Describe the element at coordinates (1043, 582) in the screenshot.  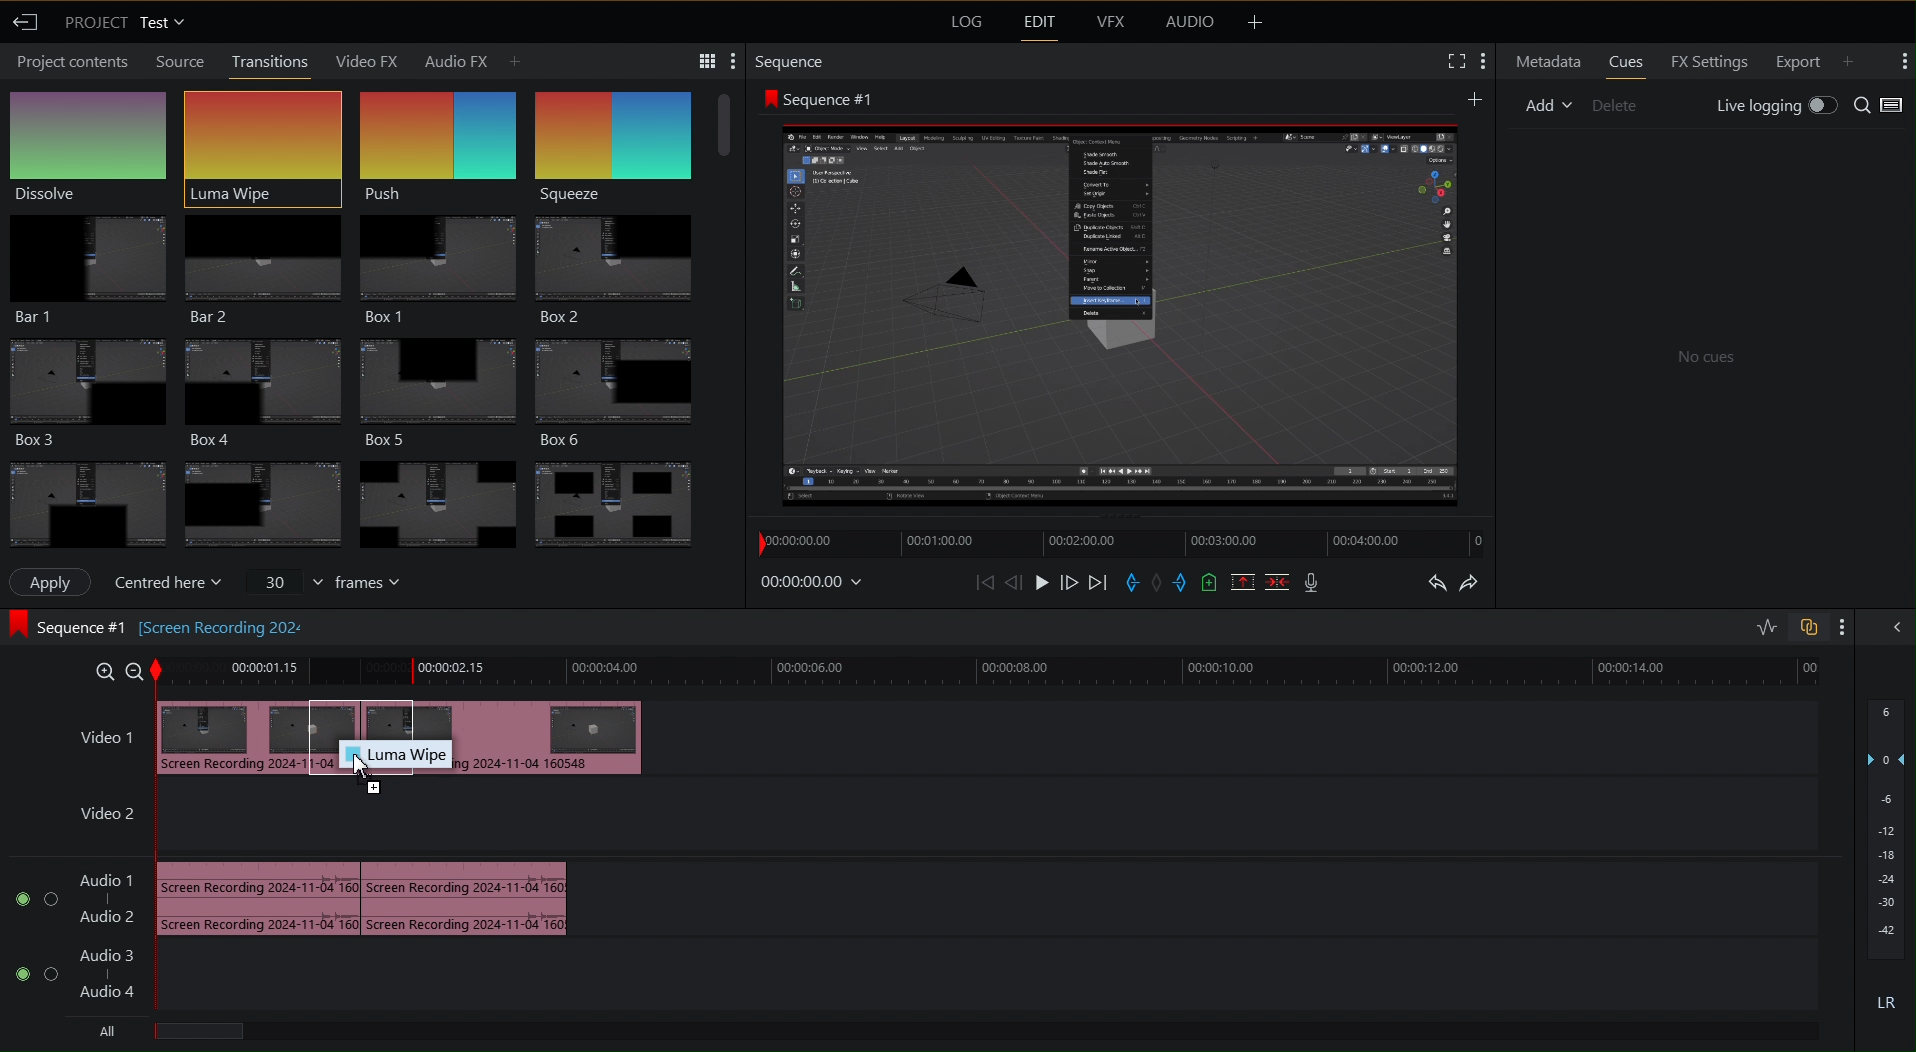
I see `Play` at that location.